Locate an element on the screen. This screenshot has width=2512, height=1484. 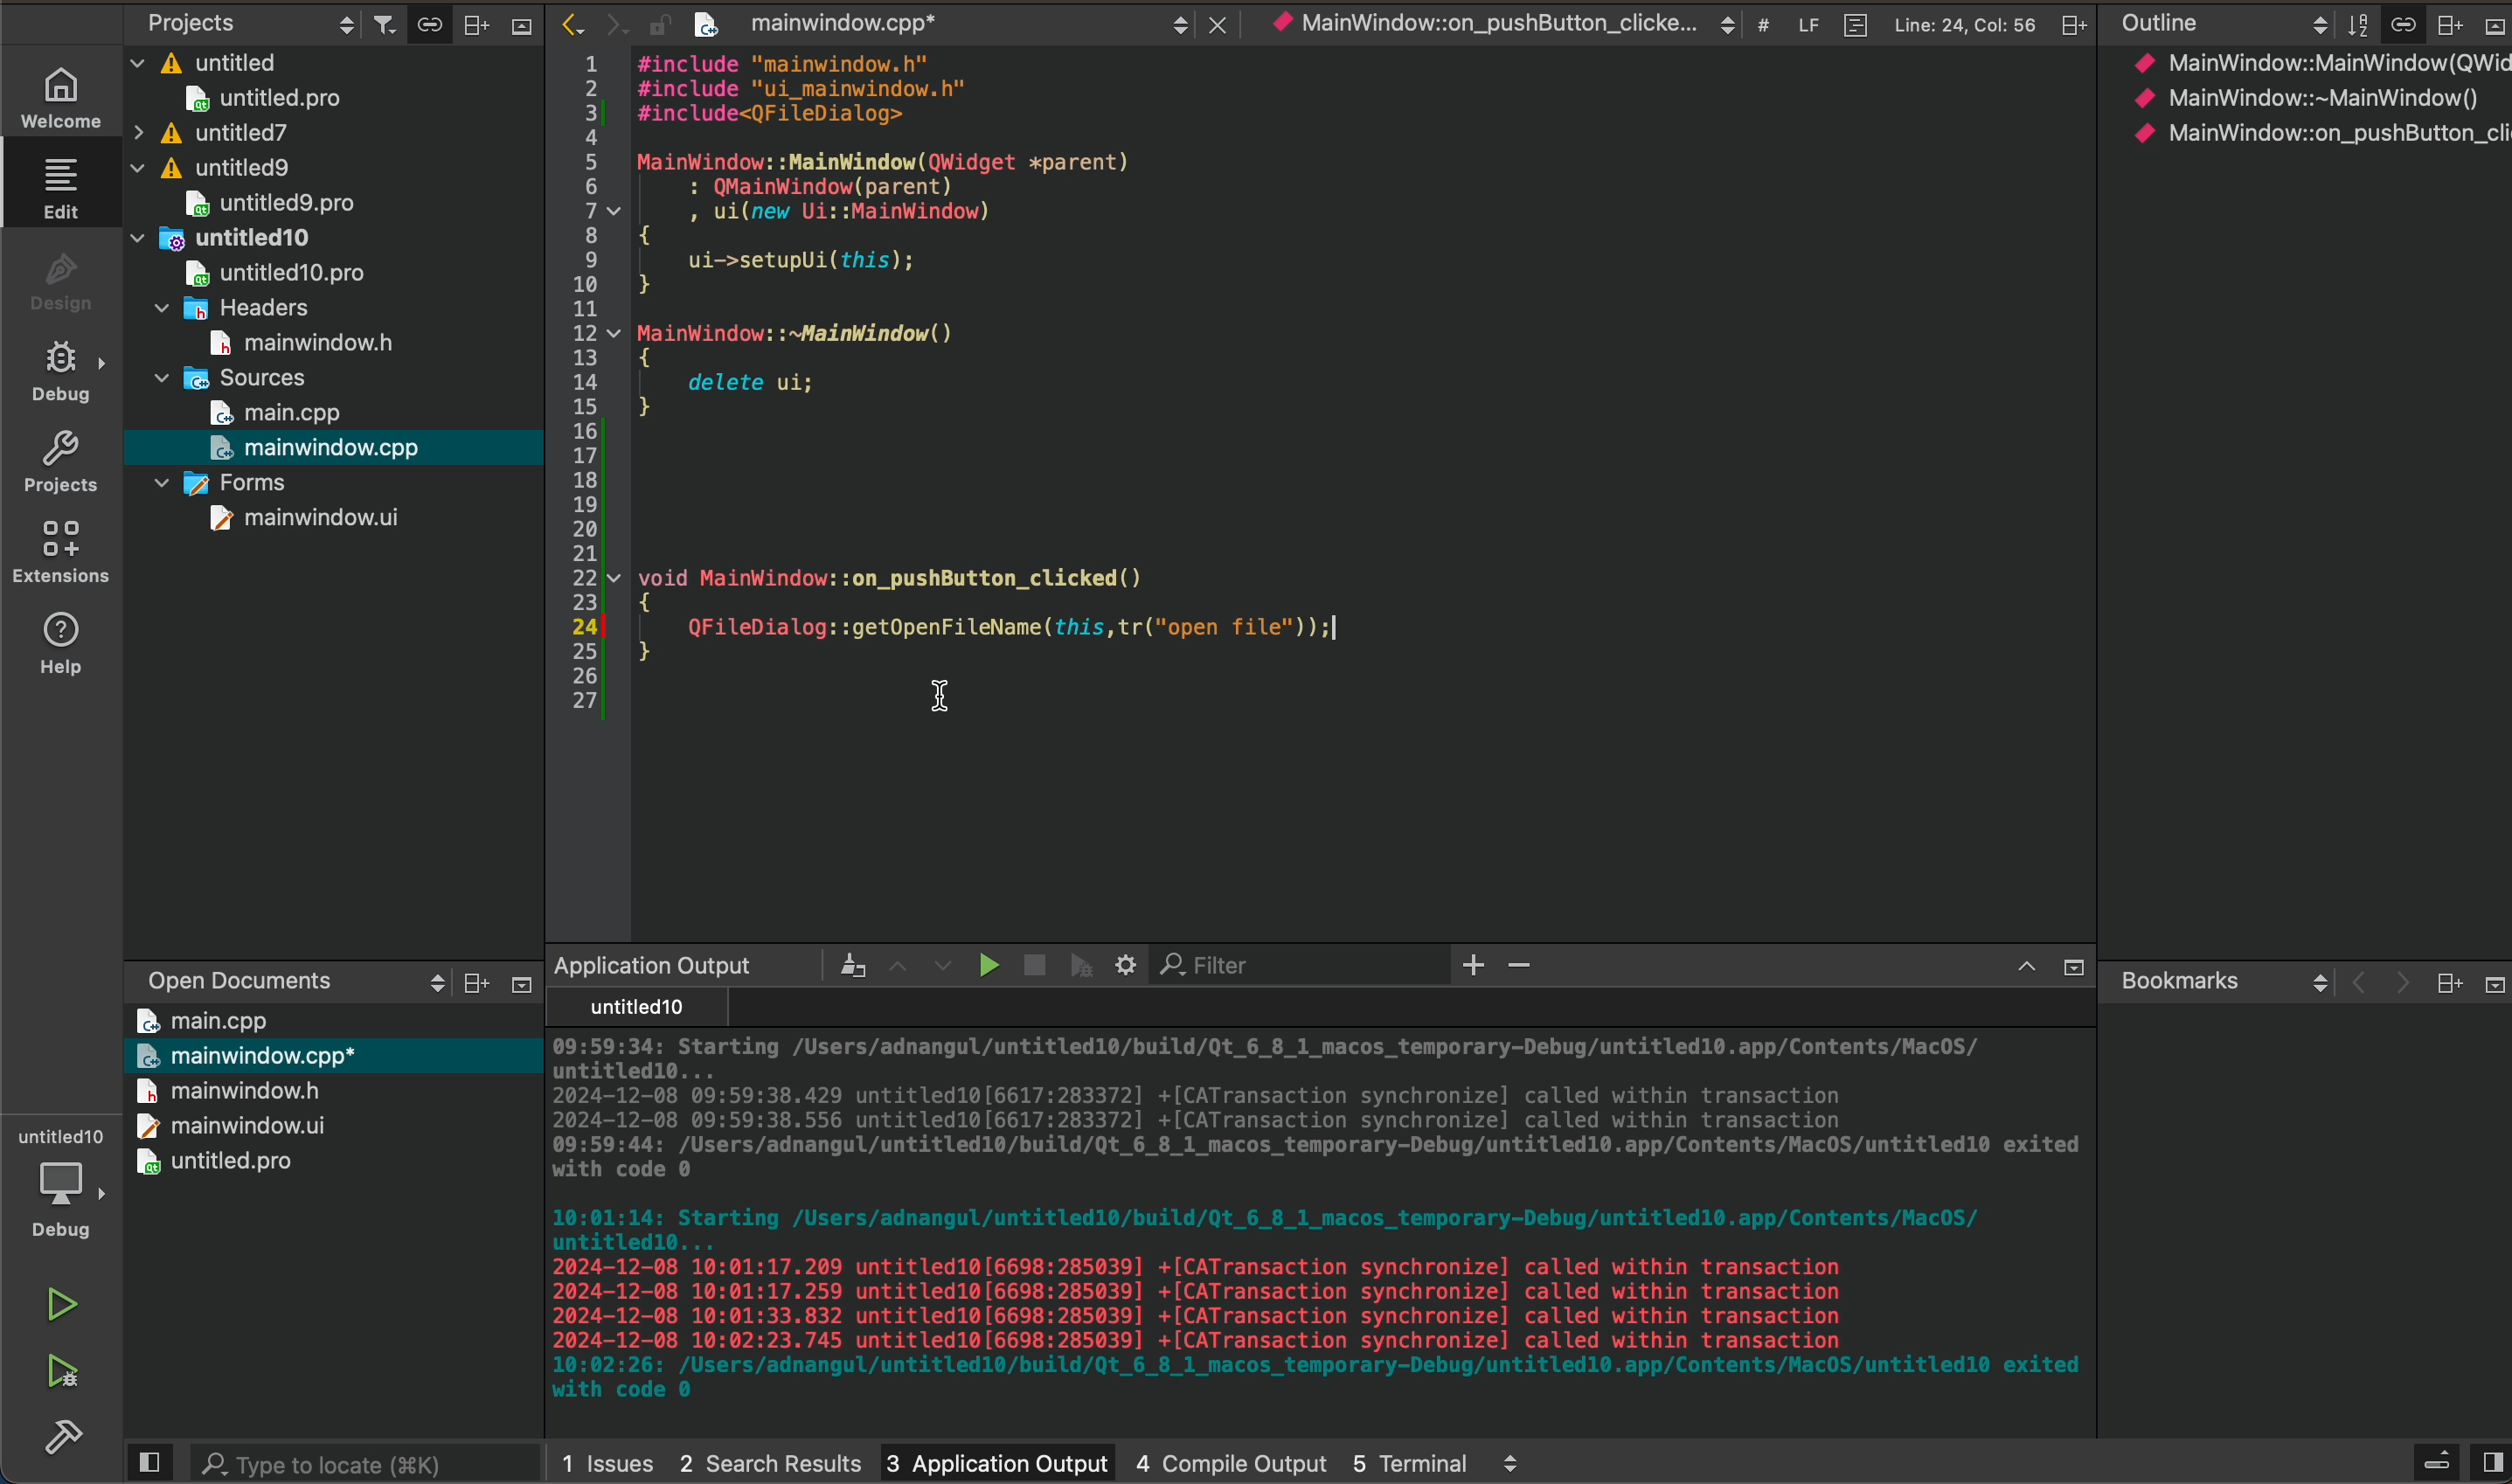
Headers is located at coordinates (239, 305).